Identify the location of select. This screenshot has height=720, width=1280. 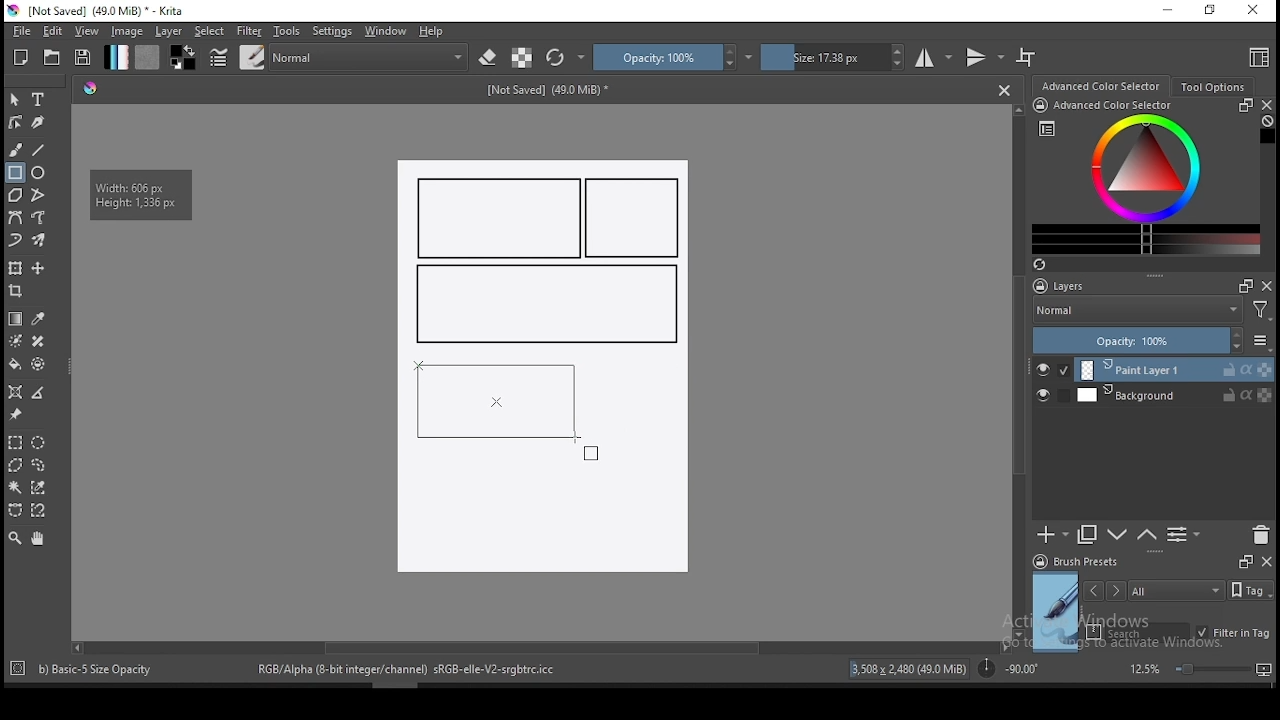
(210, 31).